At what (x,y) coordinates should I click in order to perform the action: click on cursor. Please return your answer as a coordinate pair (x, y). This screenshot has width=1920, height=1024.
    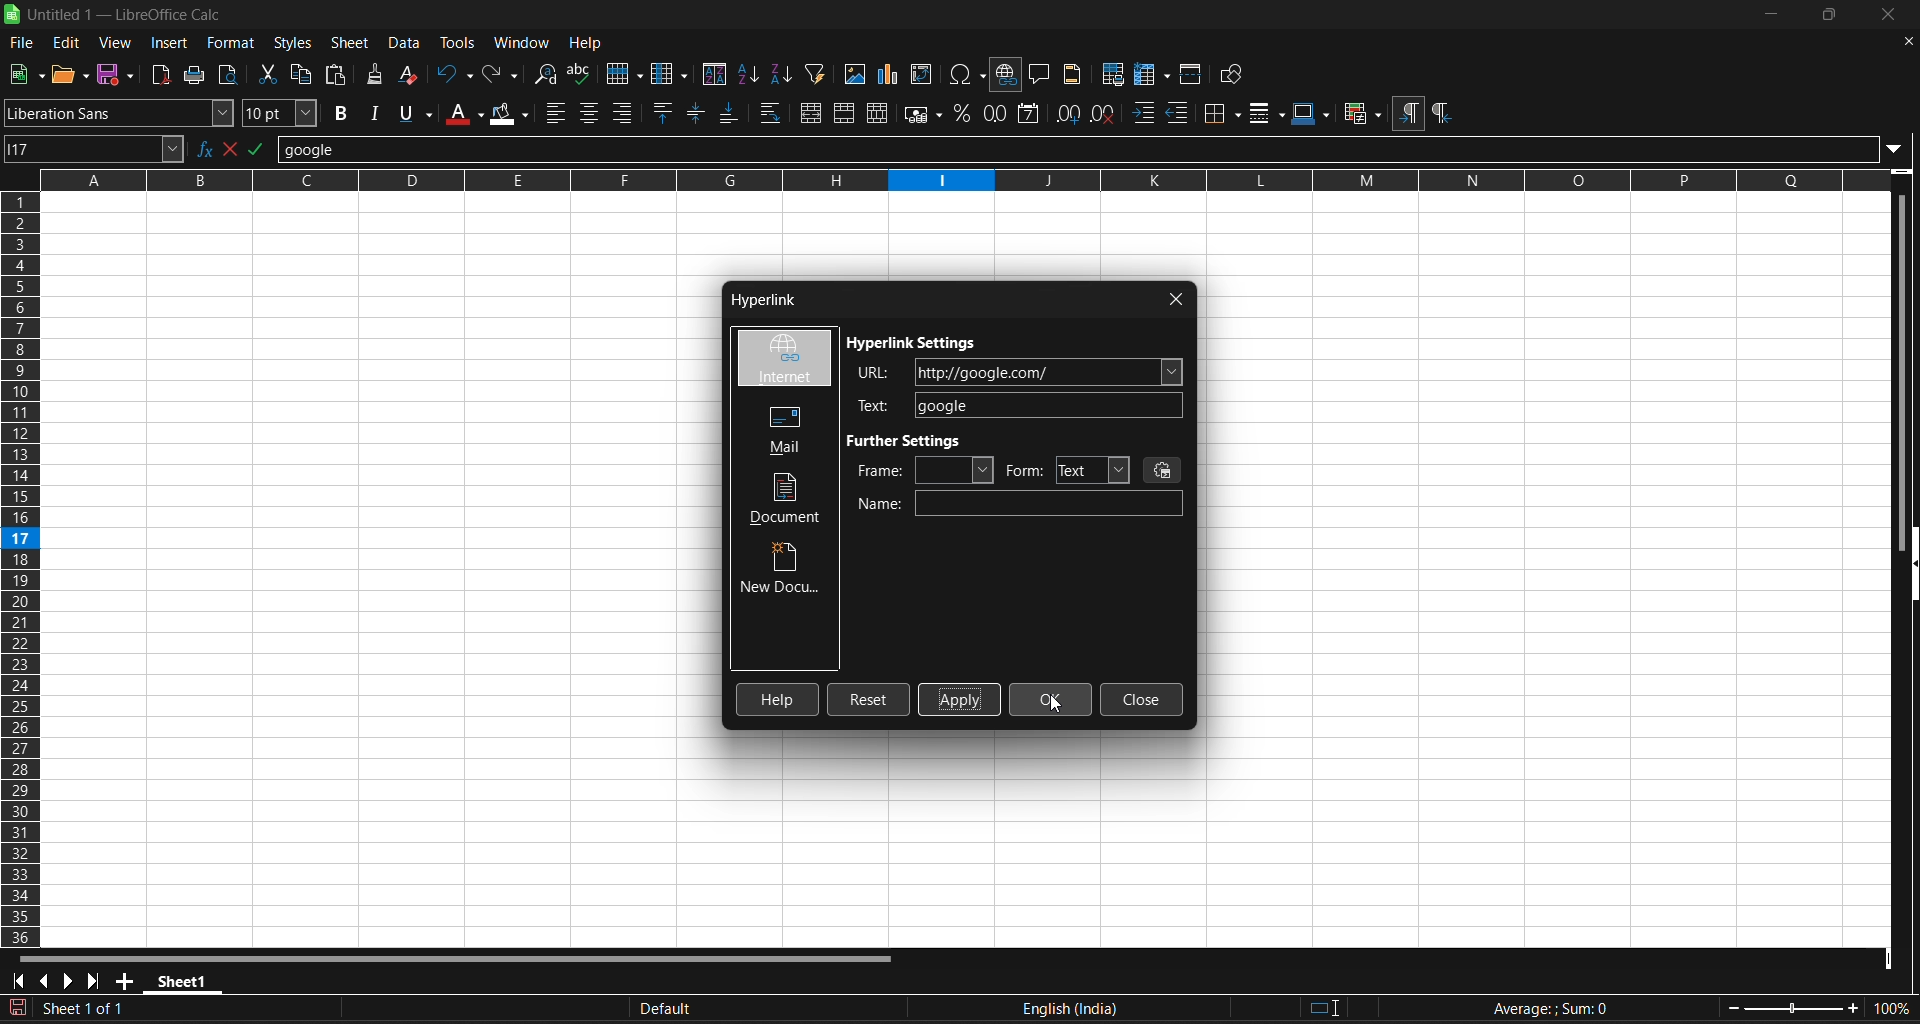
    Looking at the image, I should click on (1056, 709).